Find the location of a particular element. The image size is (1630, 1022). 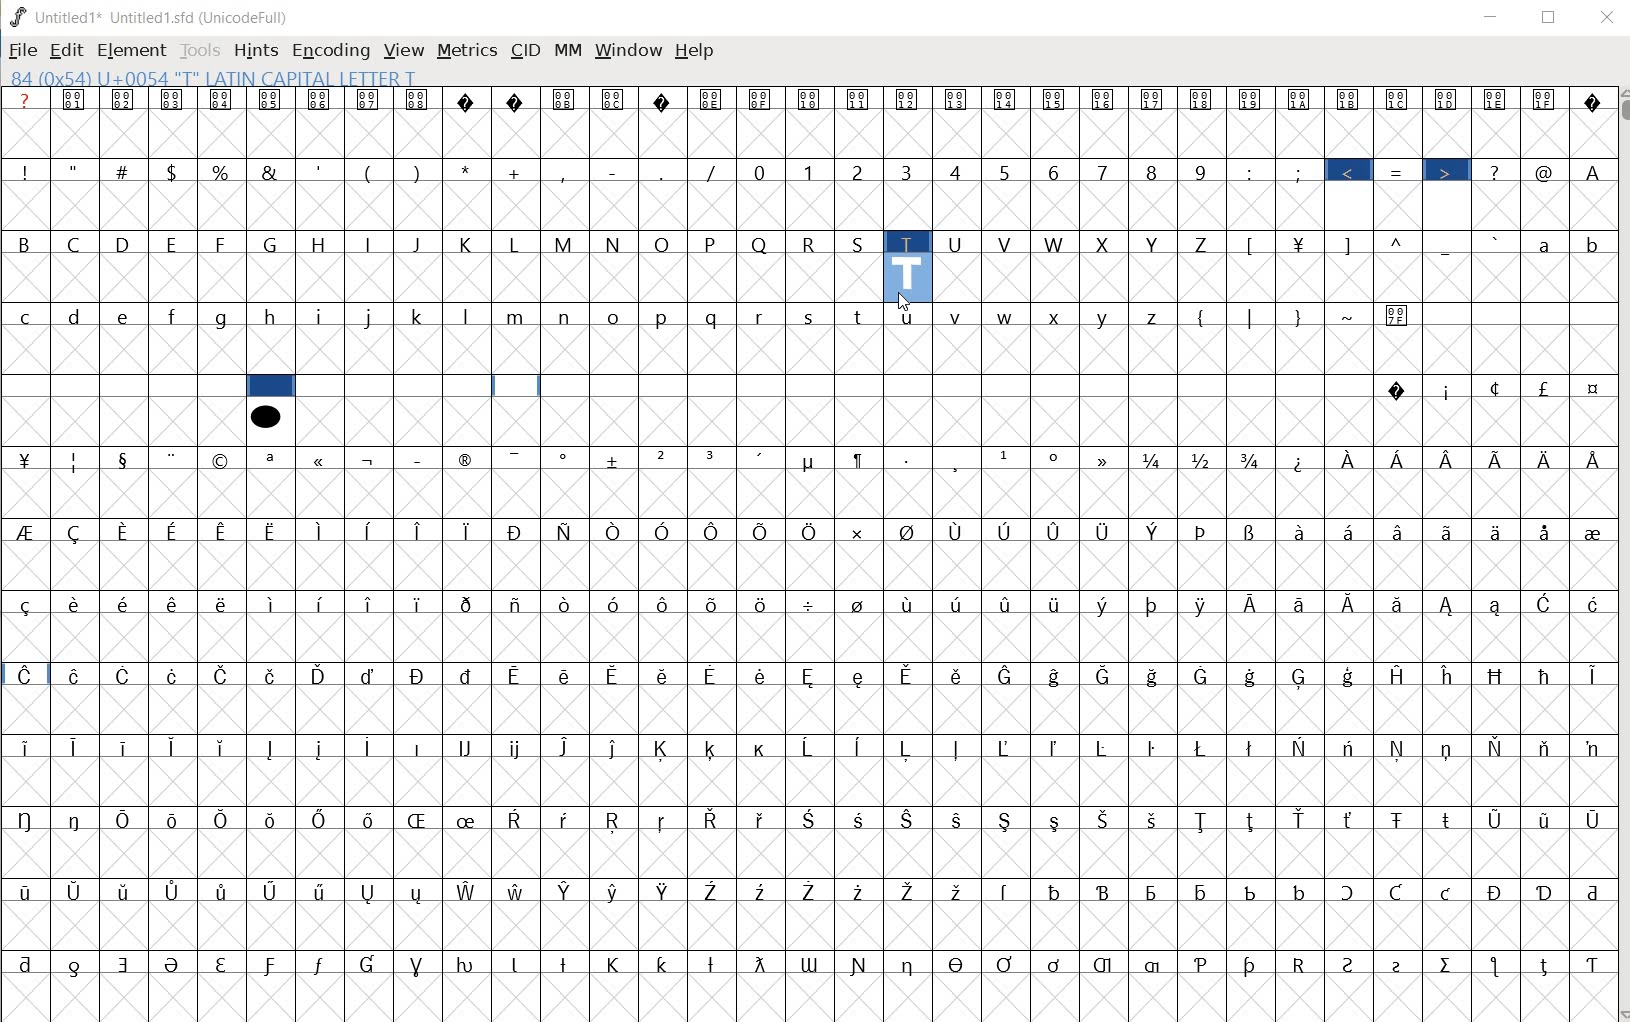

m is located at coordinates (518, 316).